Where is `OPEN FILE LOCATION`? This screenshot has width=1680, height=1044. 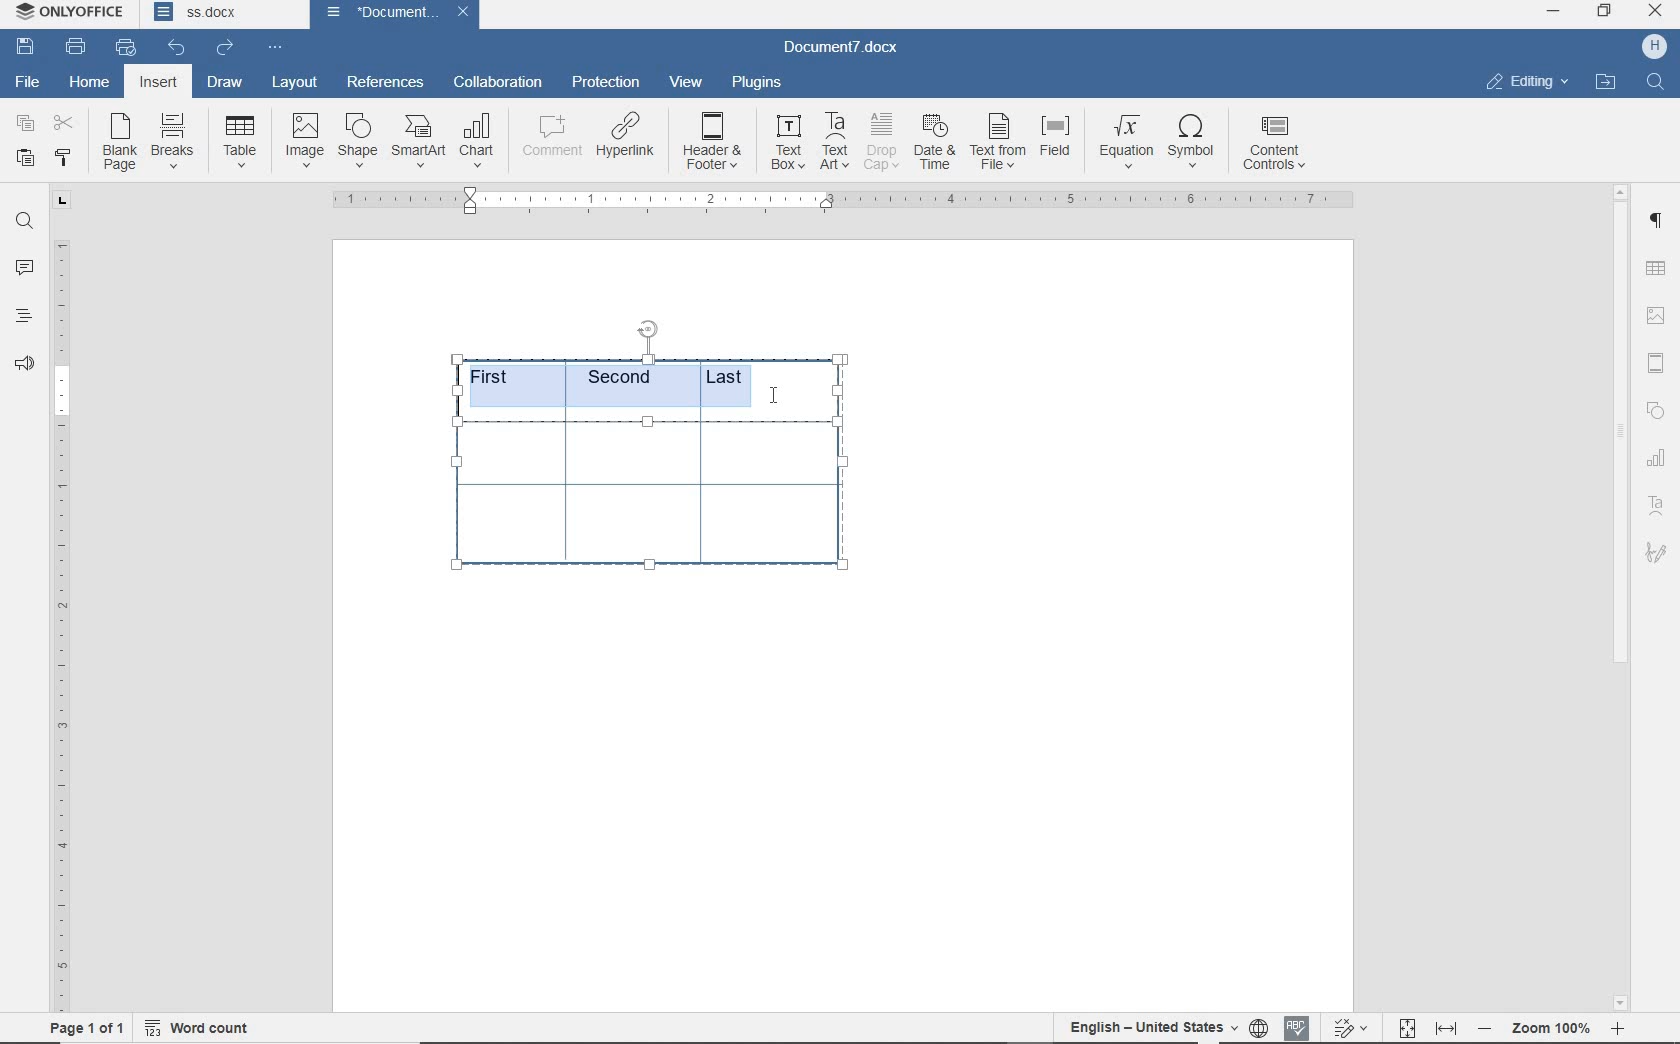
OPEN FILE LOCATION is located at coordinates (1607, 82).